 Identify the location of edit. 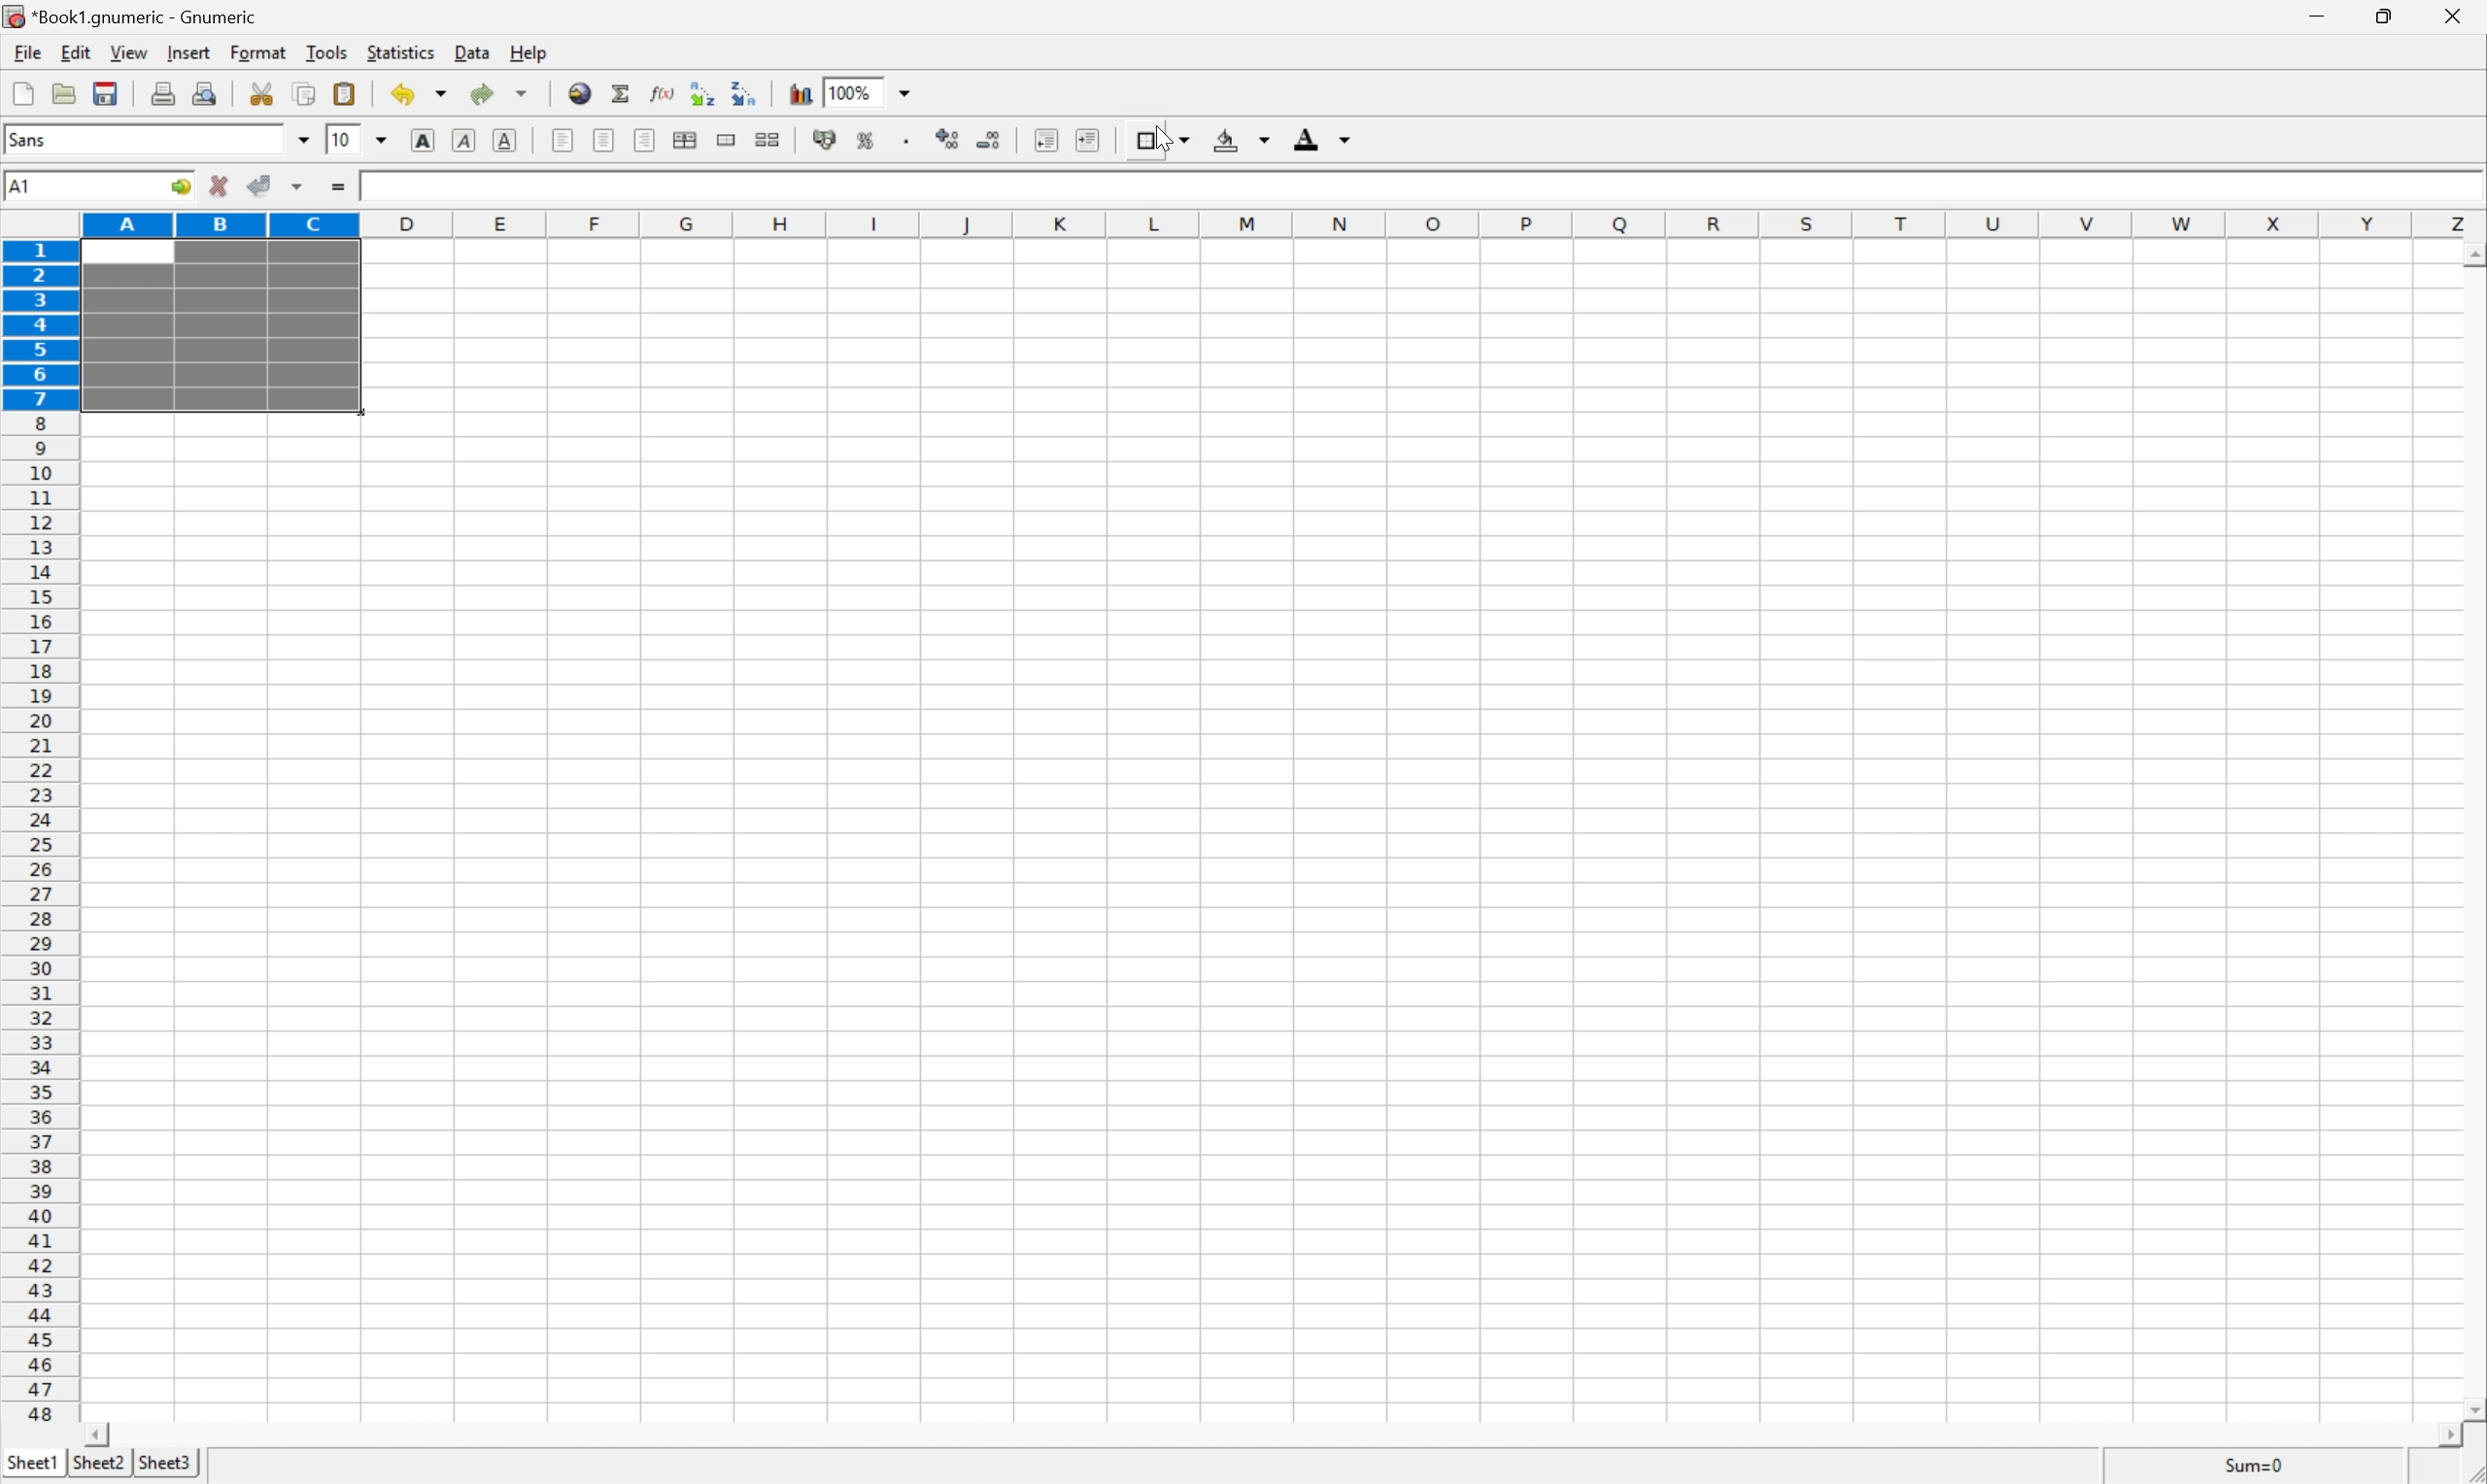
(72, 52).